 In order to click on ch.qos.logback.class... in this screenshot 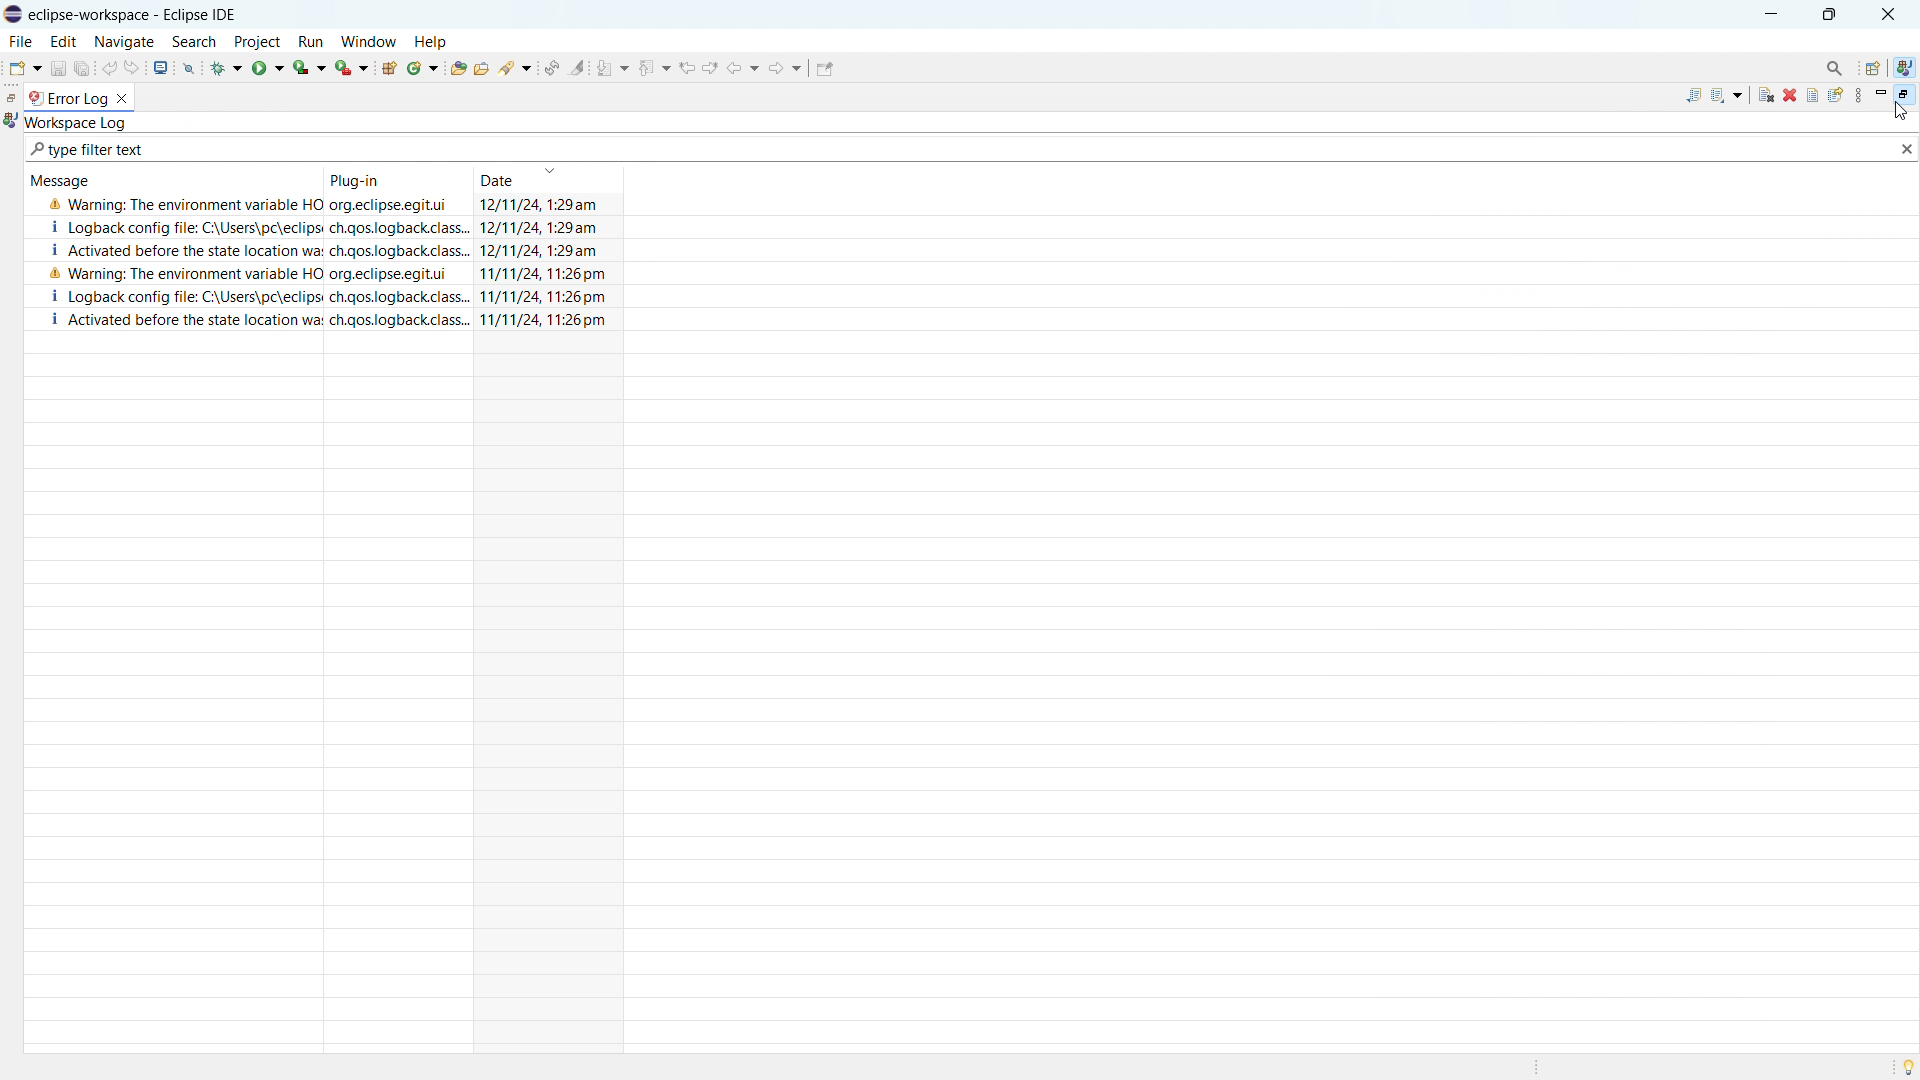, I will do `click(400, 318)`.